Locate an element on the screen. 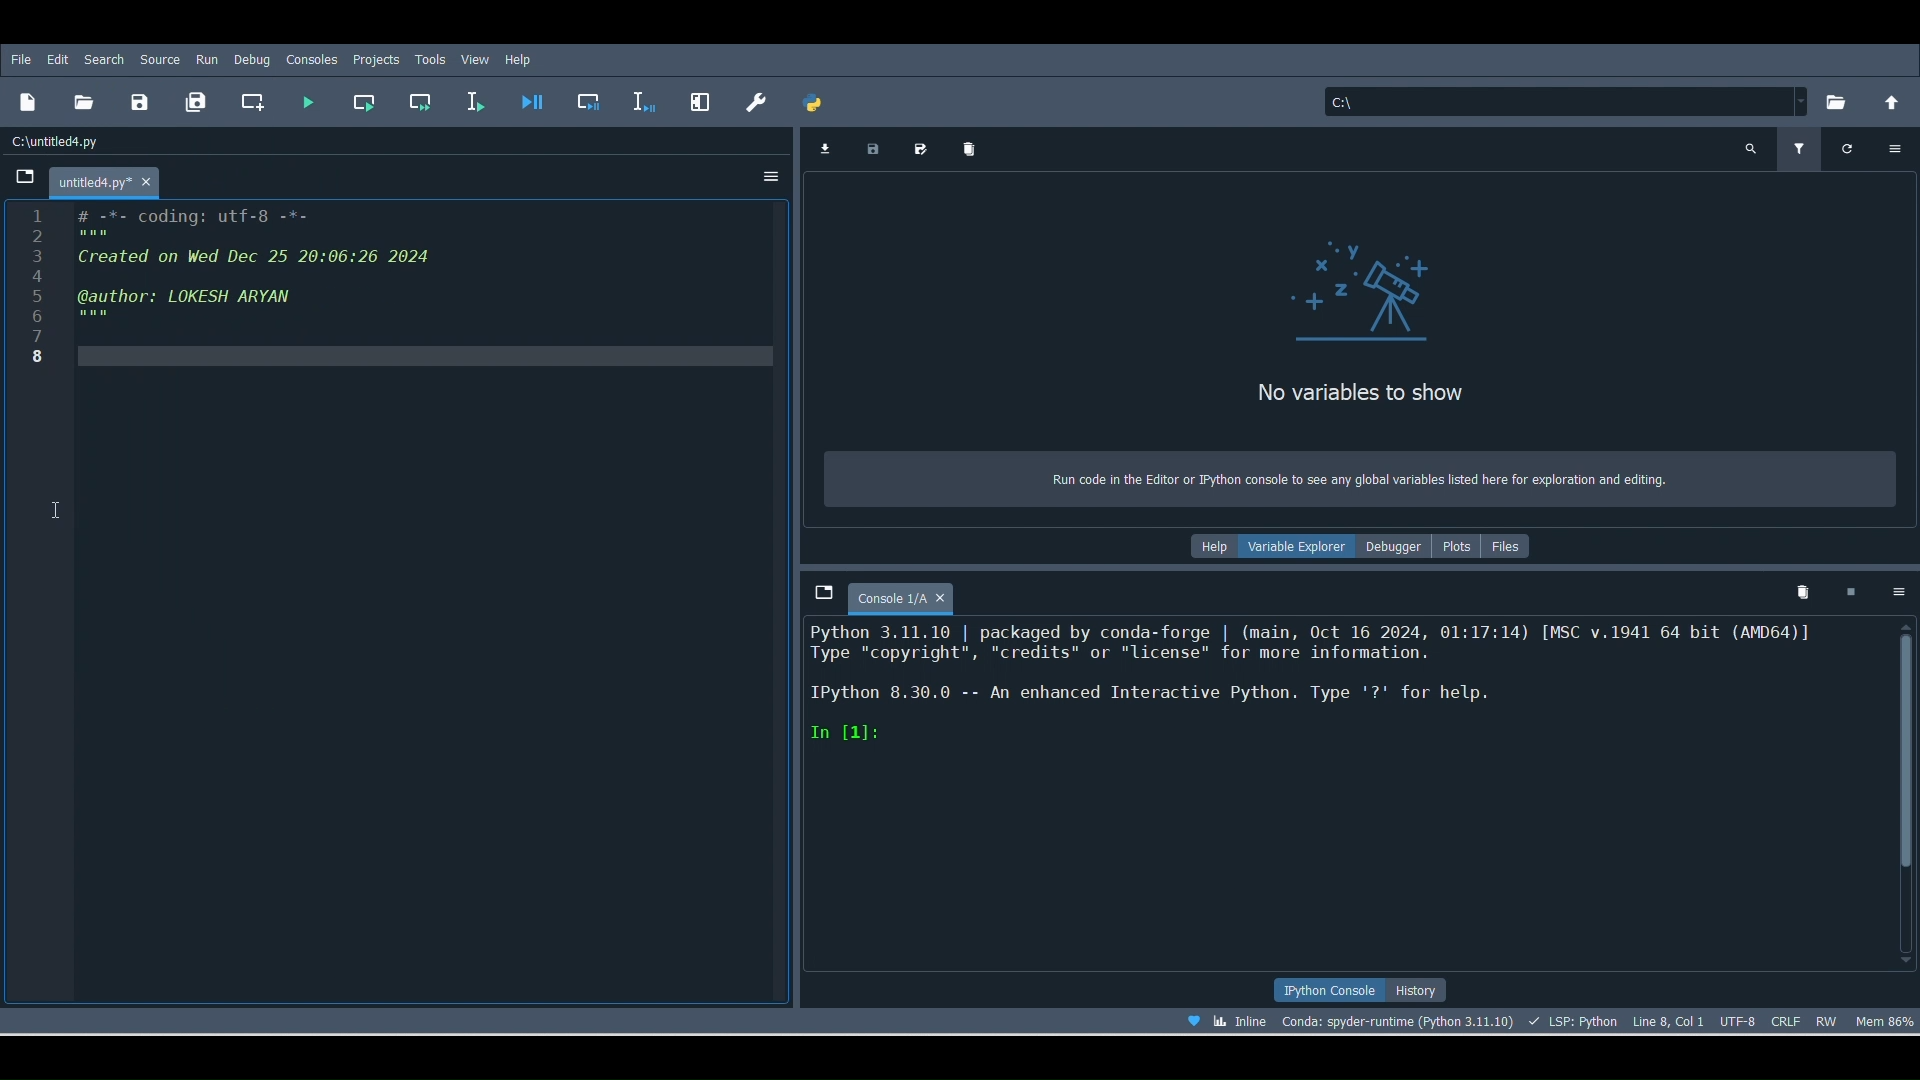 The width and height of the screenshot is (1920, 1080). Change to parent directory is located at coordinates (1892, 102).